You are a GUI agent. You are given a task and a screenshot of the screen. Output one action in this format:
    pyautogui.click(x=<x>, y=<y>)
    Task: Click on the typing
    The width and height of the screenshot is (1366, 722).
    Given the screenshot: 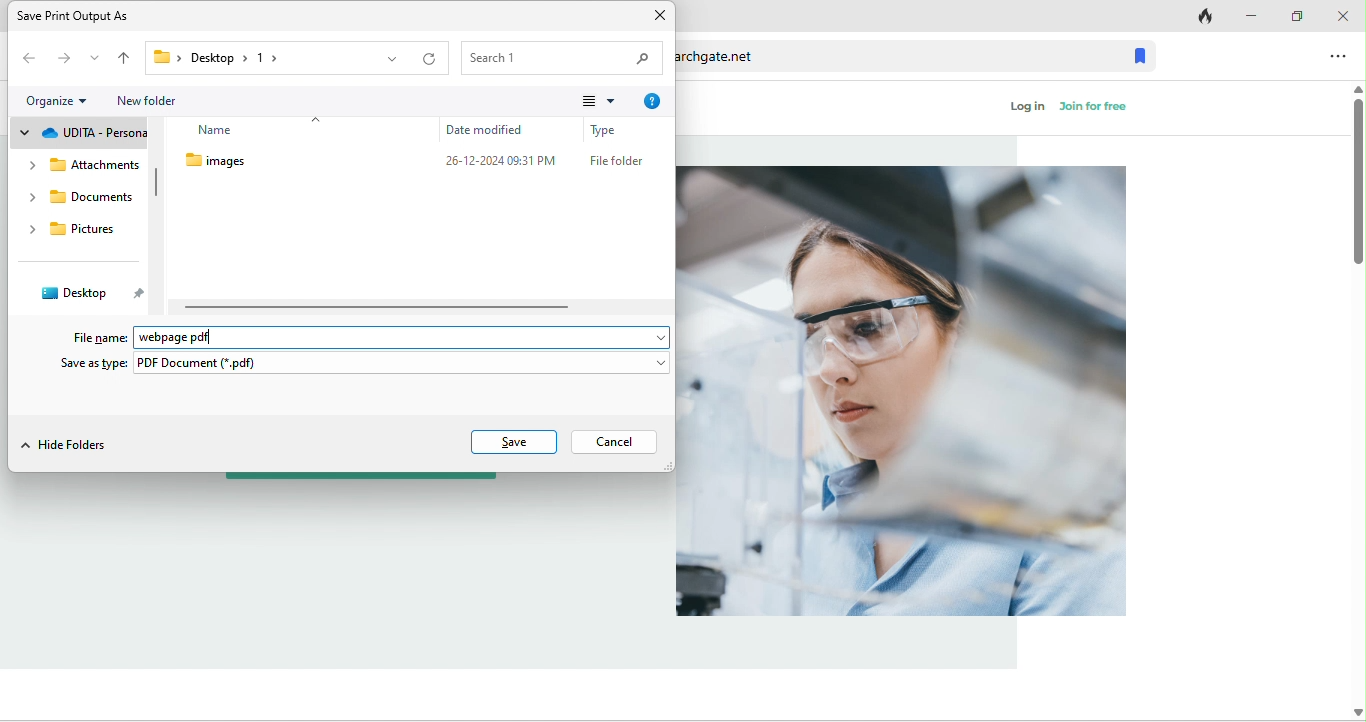 What is the action you would take?
    pyautogui.click(x=406, y=336)
    